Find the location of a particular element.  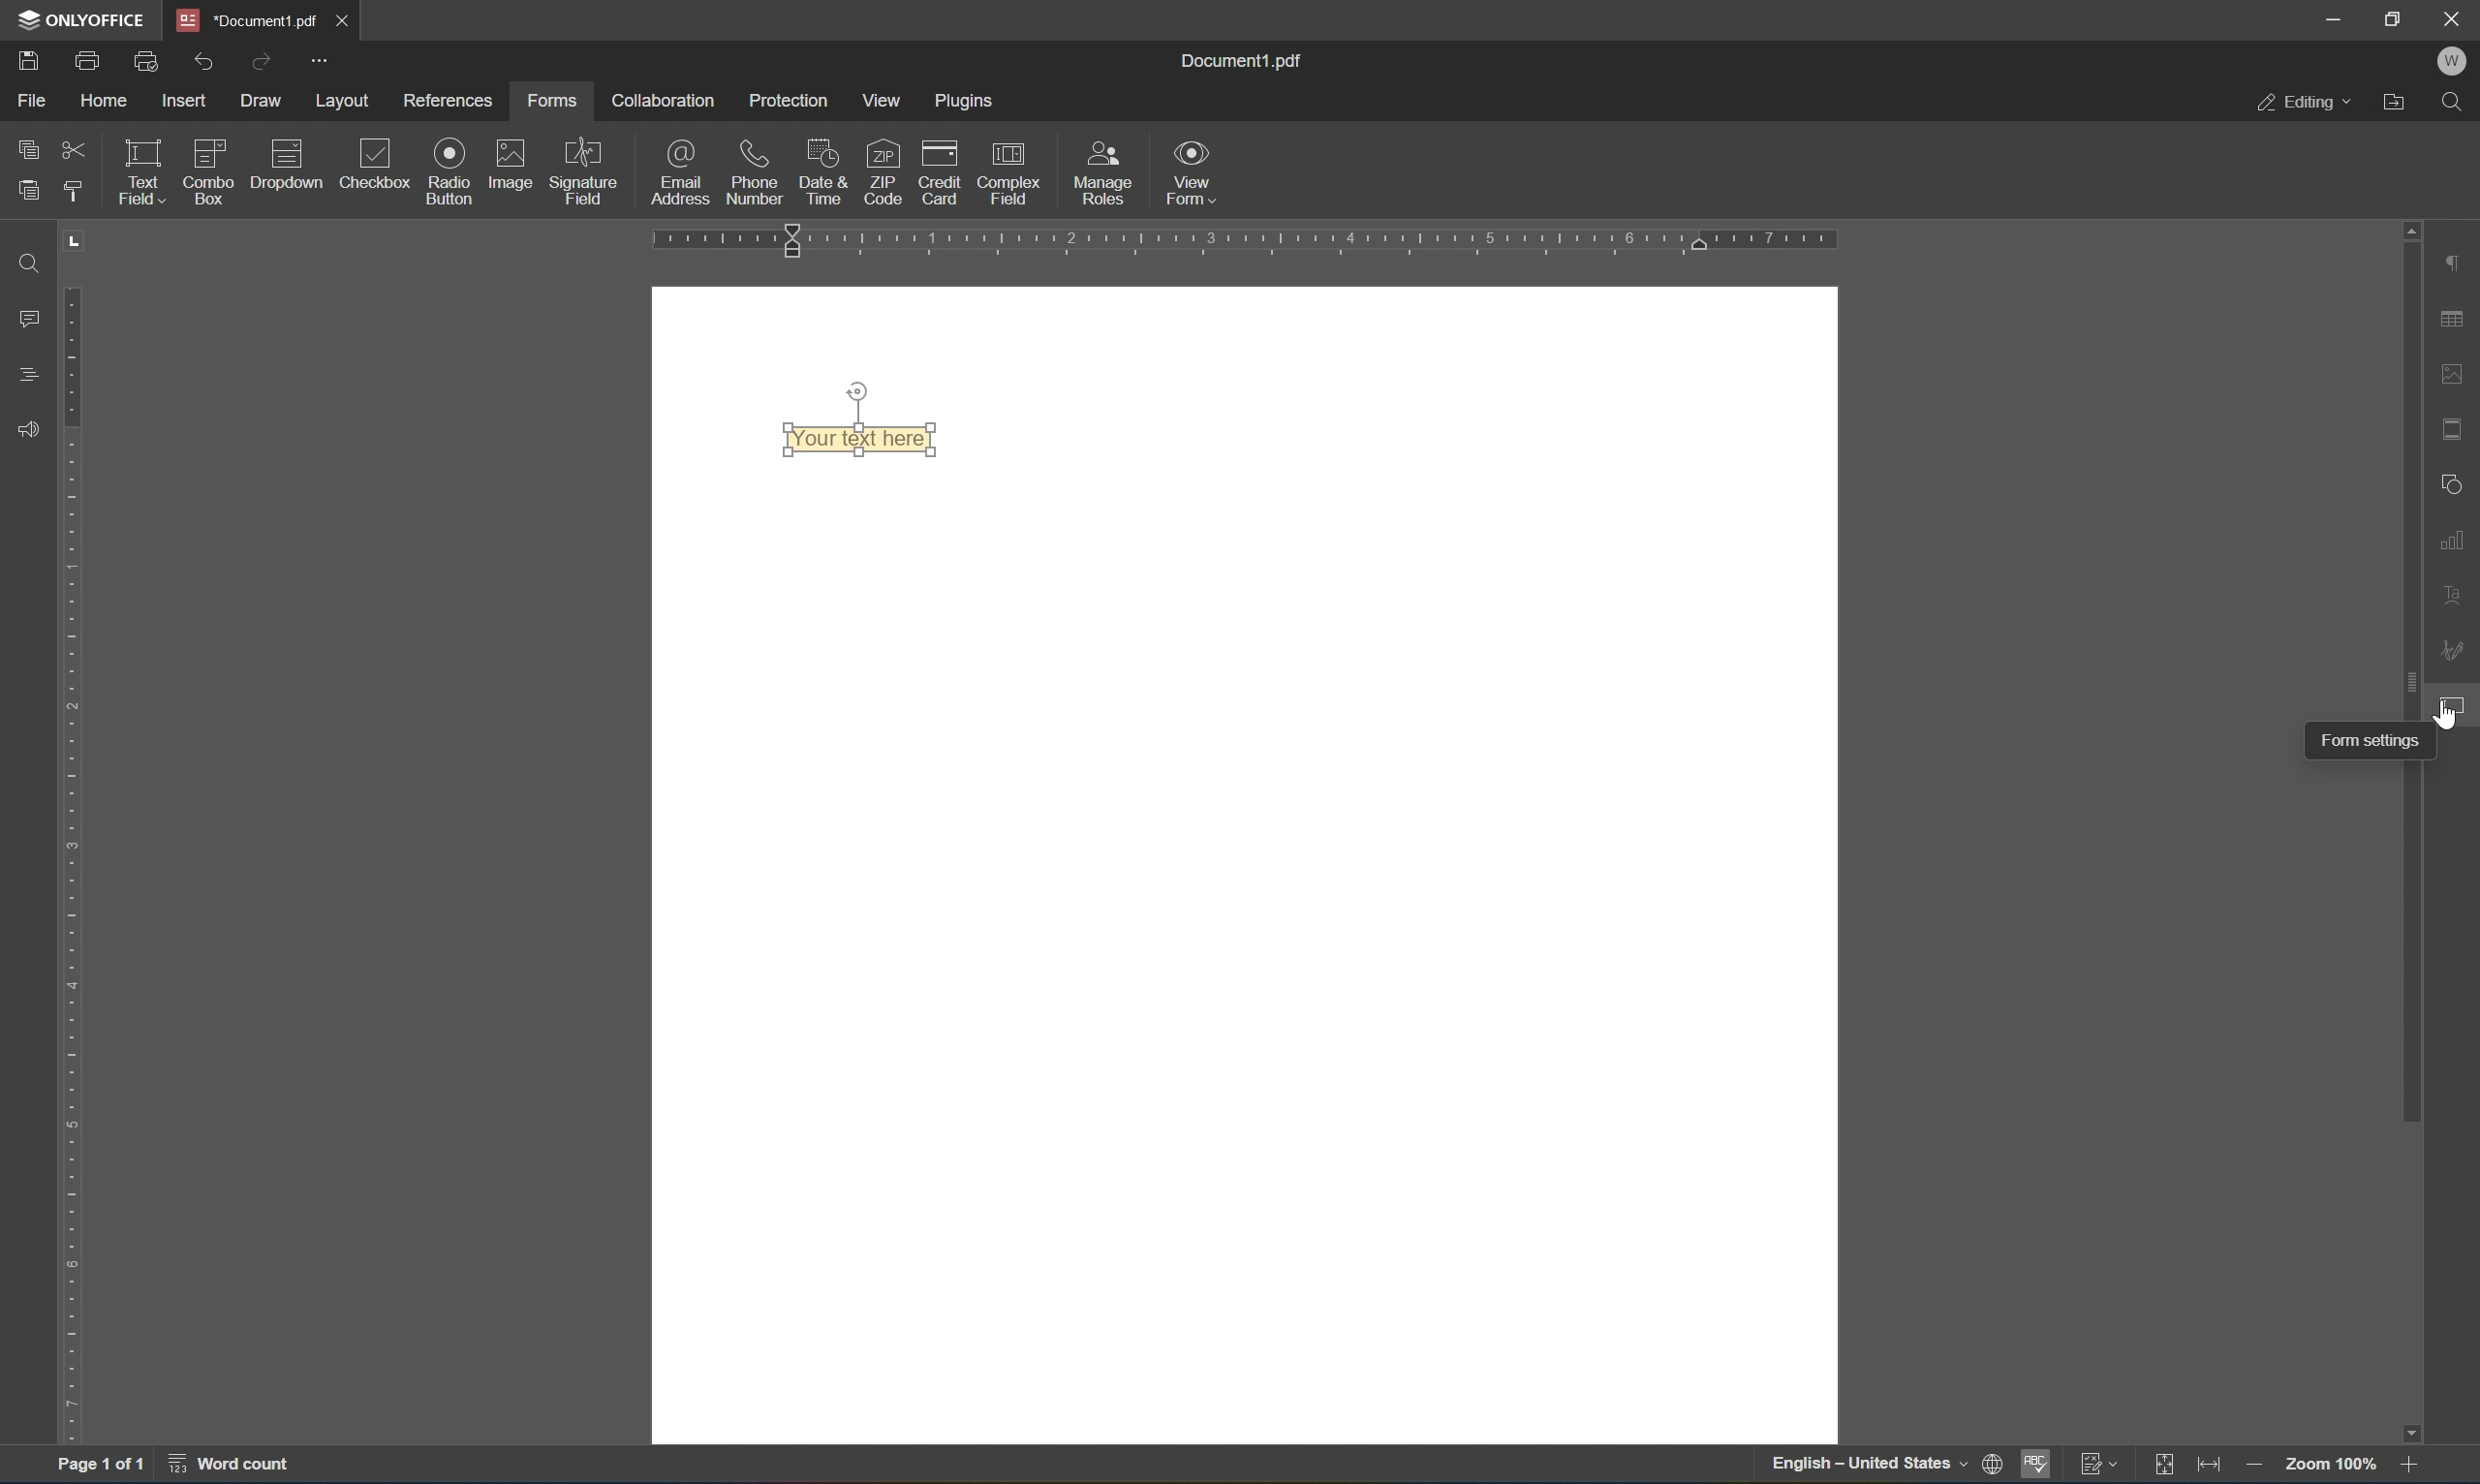

ruler is located at coordinates (1248, 237).